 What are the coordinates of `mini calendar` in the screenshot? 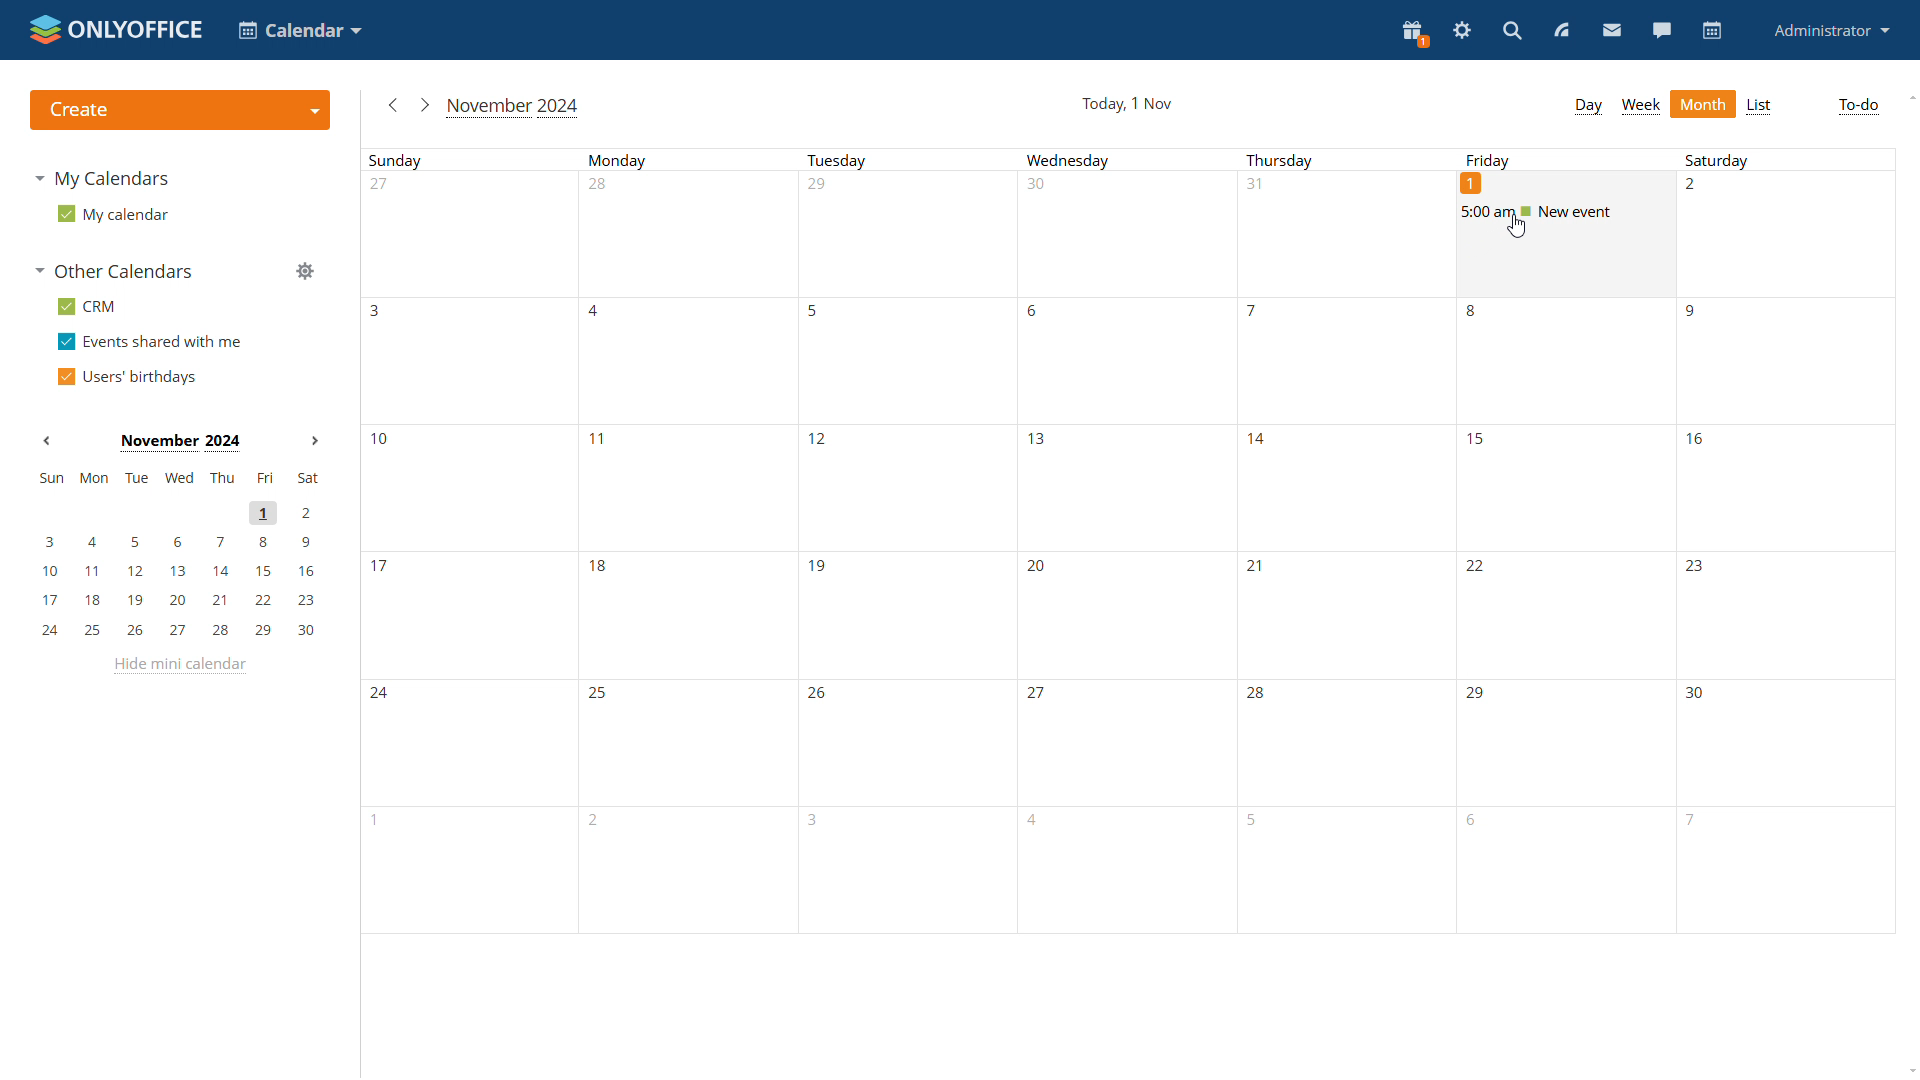 It's located at (178, 554).